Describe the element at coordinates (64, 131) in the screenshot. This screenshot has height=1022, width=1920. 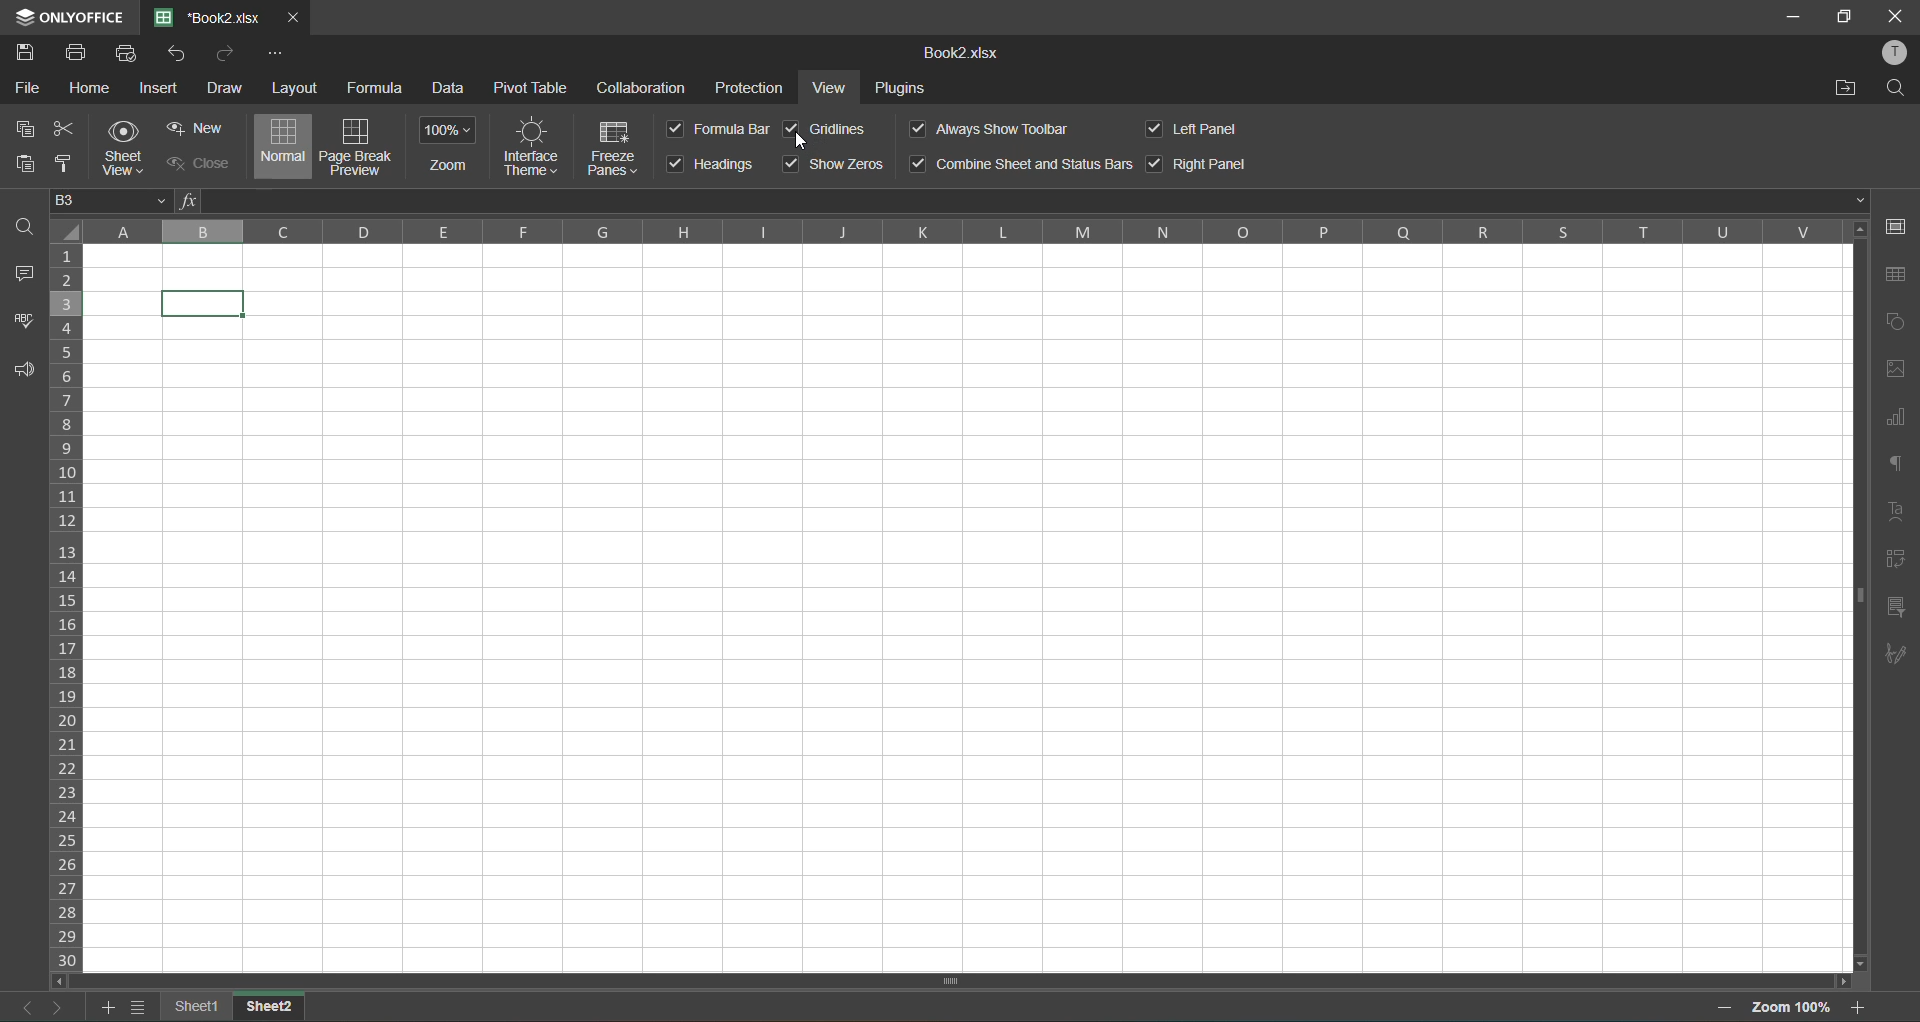
I see `cut` at that location.